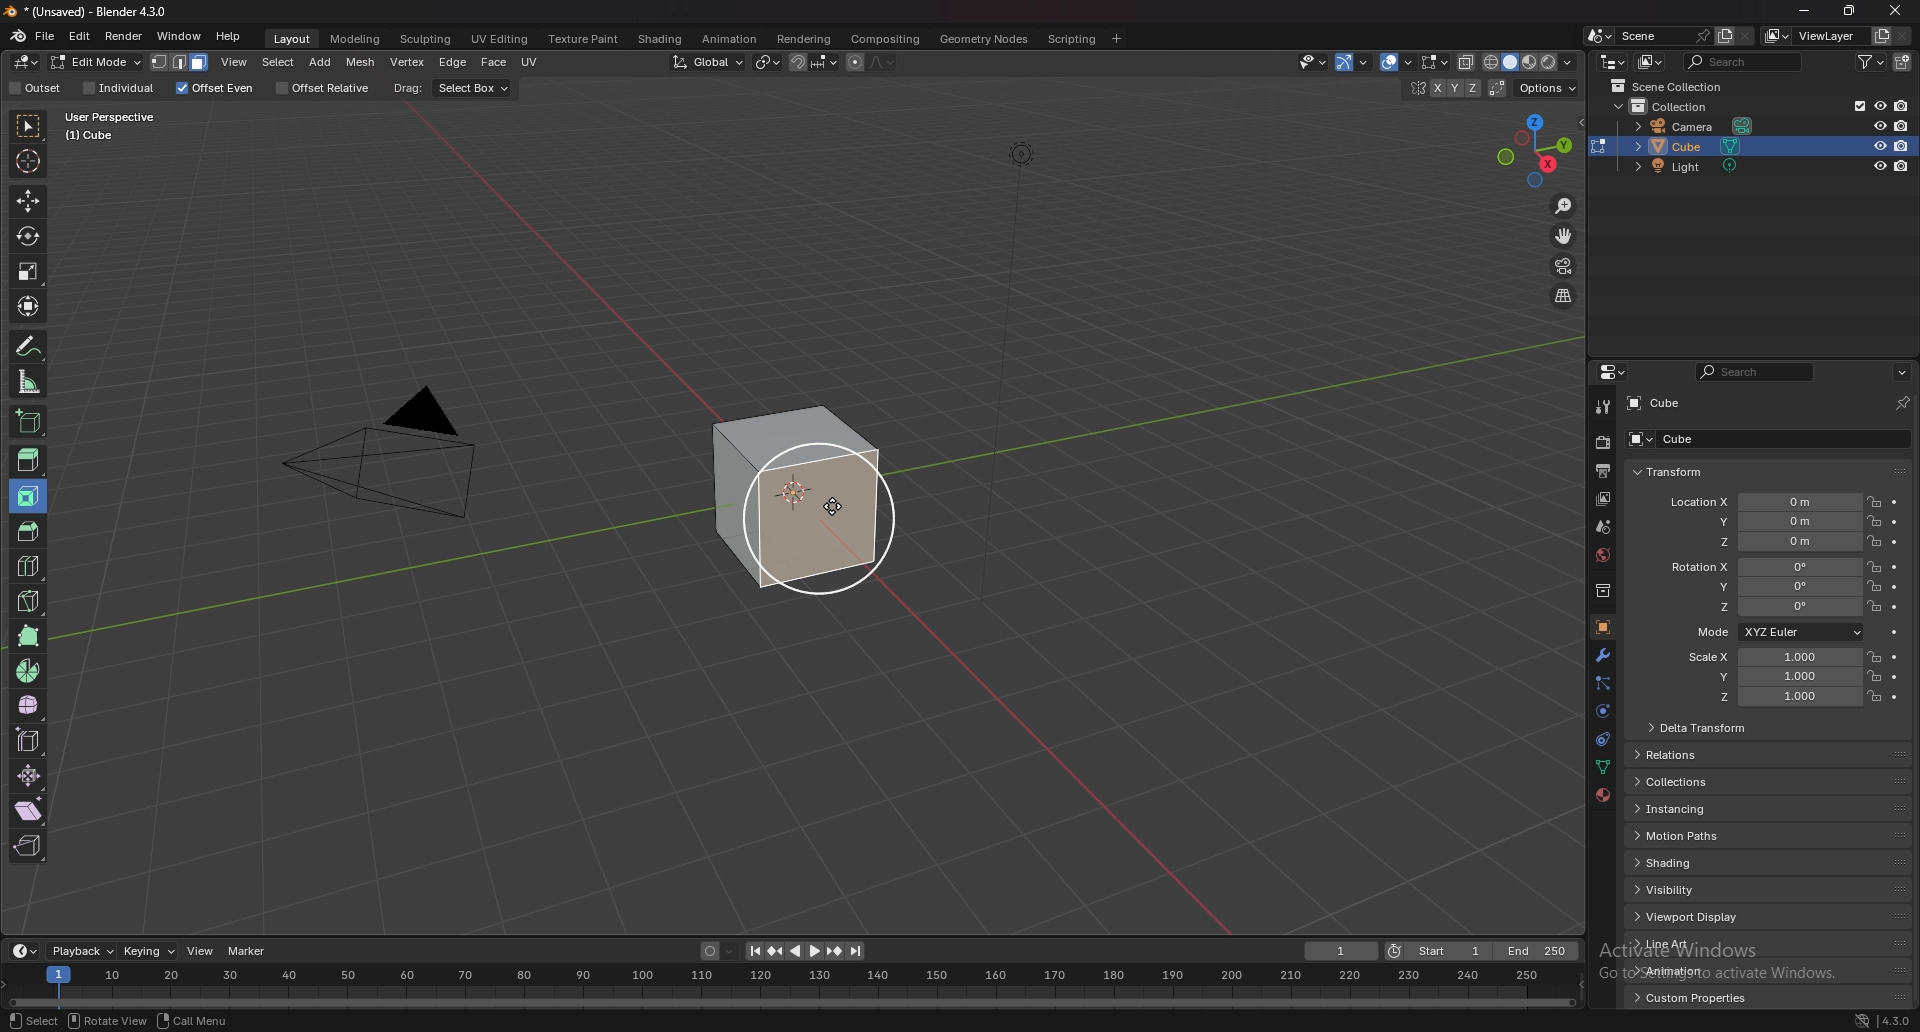 This screenshot has height=1032, width=1920. Describe the element at coordinates (1853, 105) in the screenshot. I see `exclude from view layer` at that location.